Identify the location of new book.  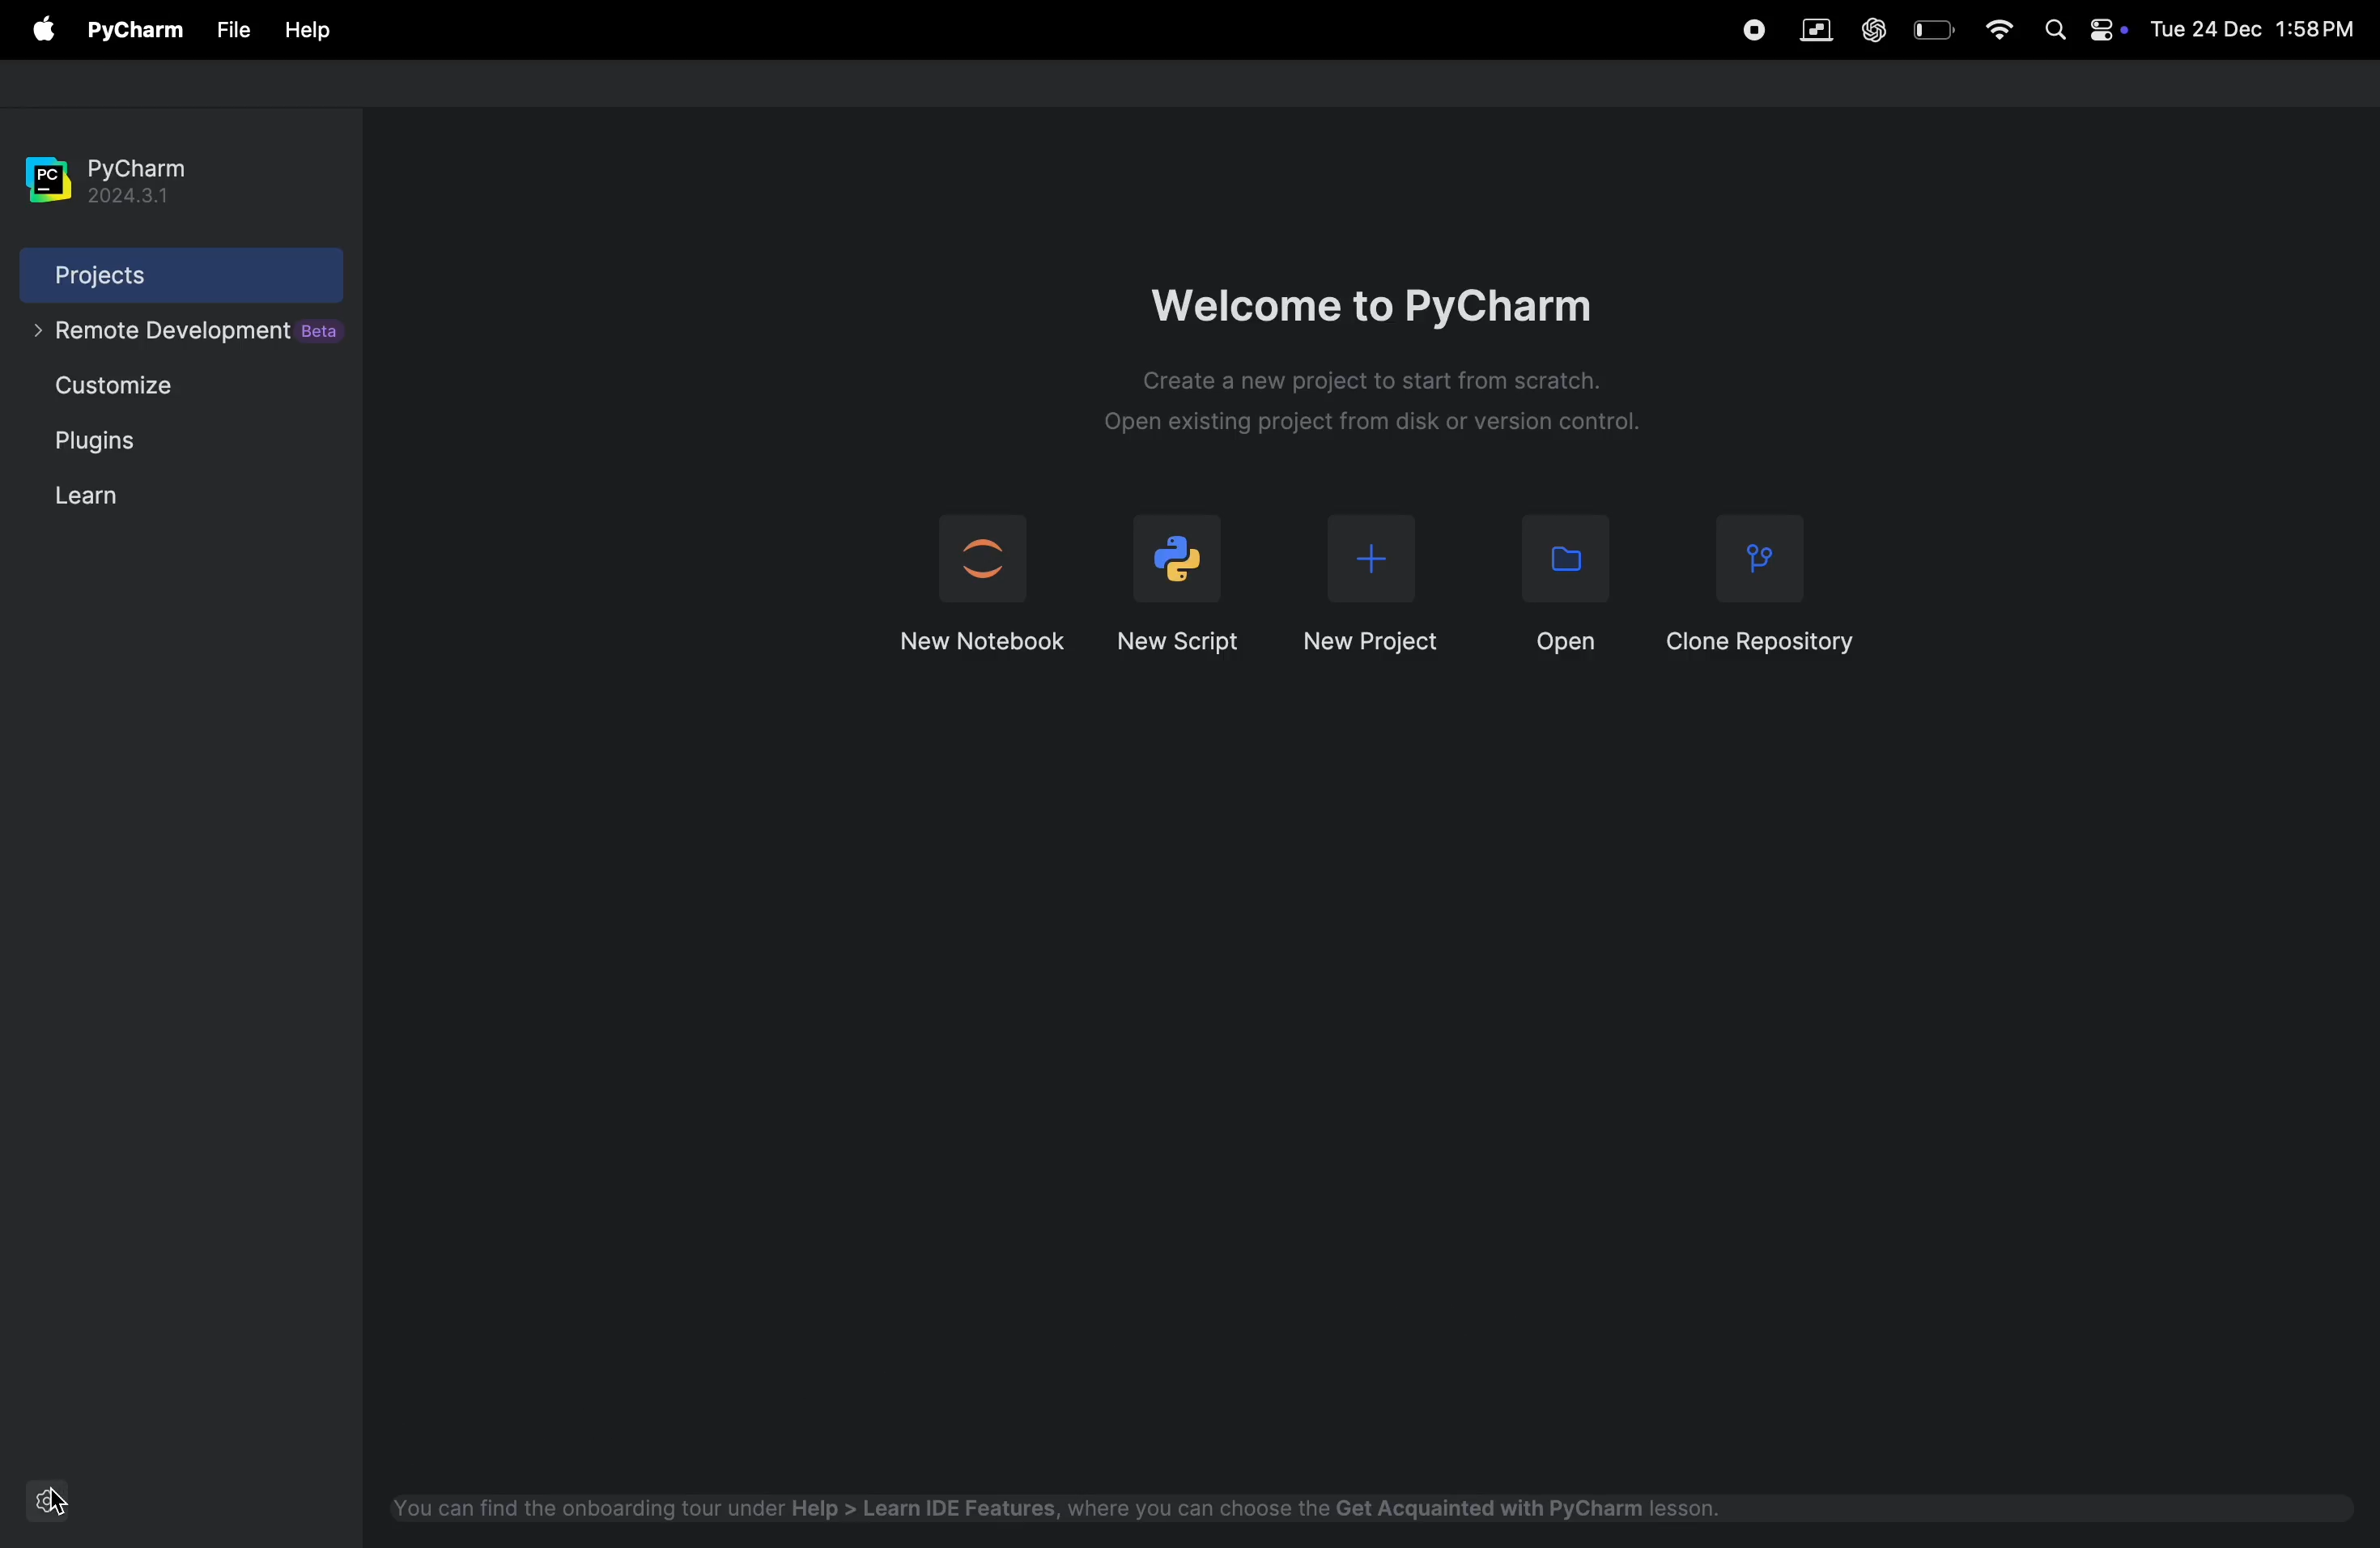
(978, 586).